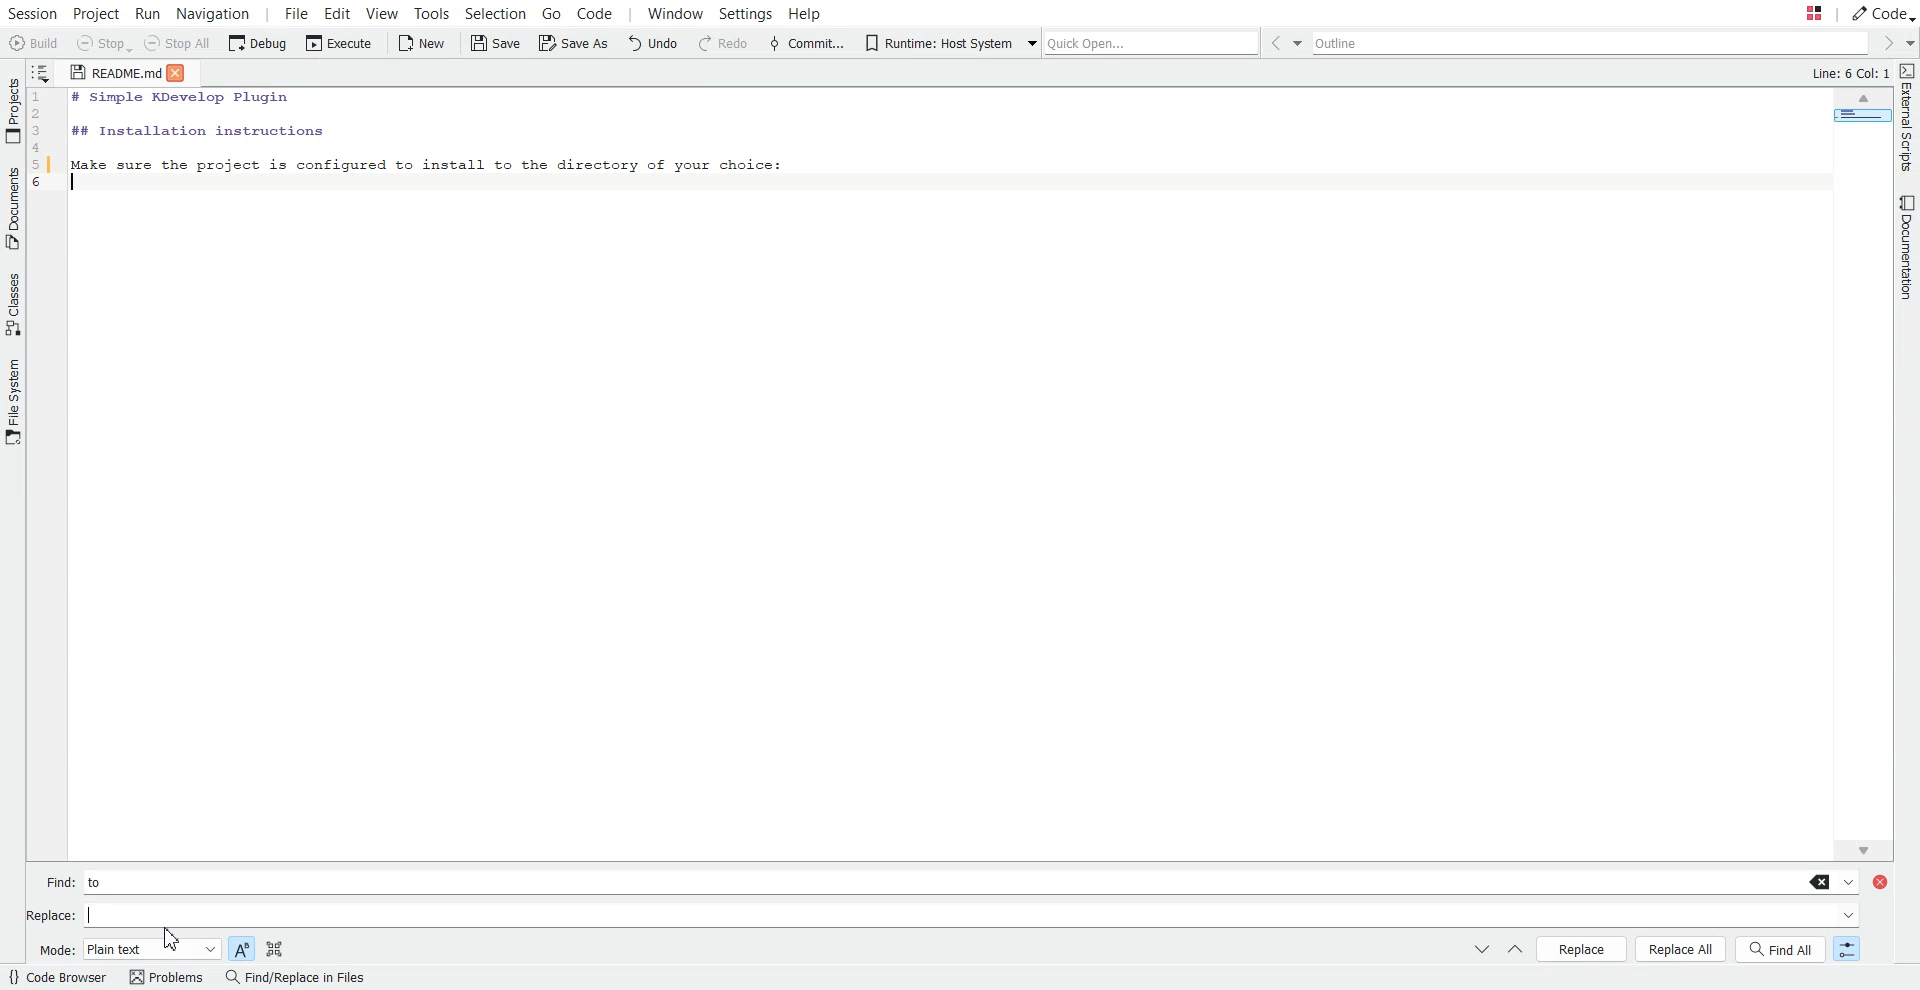 The image size is (1920, 990). What do you see at coordinates (1594, 44) in the screenshot?
I see `Outline` at bounding box center [1594, 44].